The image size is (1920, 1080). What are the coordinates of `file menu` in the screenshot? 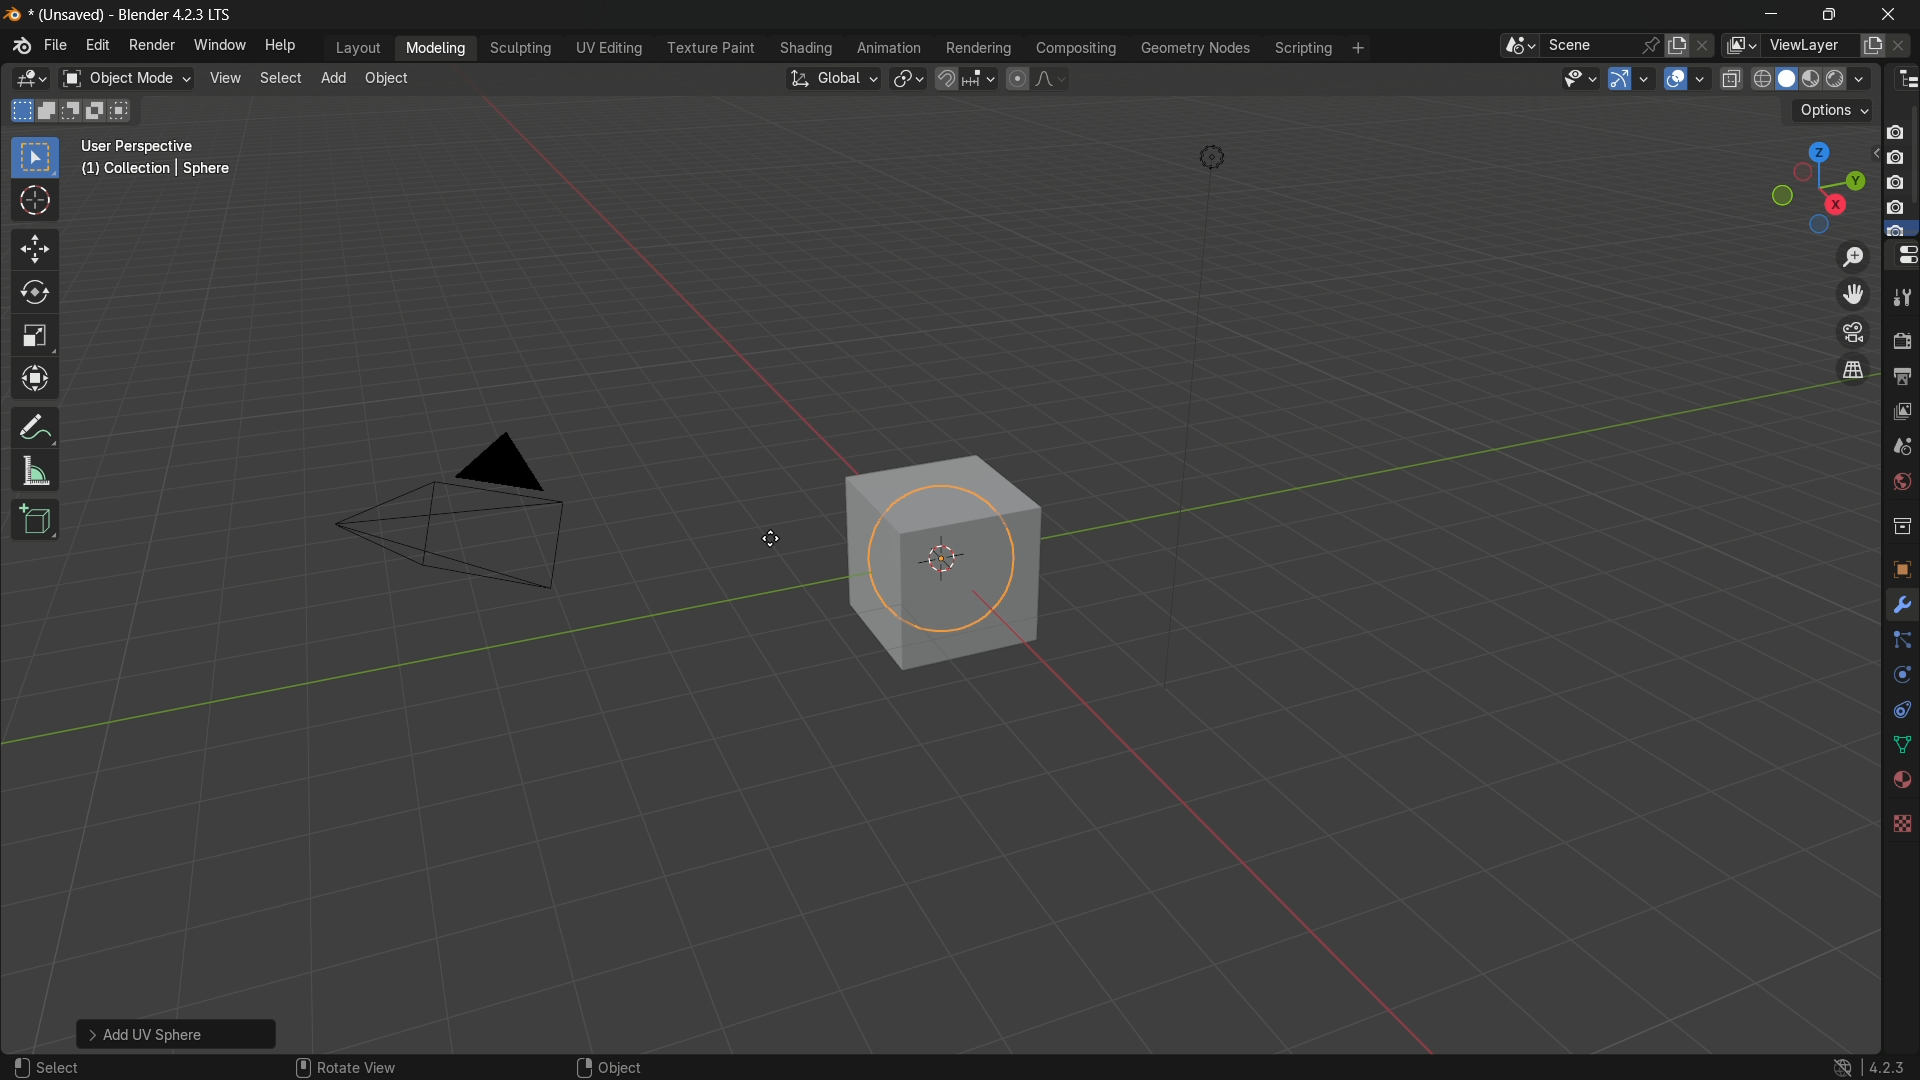 It's located at (57, 46).